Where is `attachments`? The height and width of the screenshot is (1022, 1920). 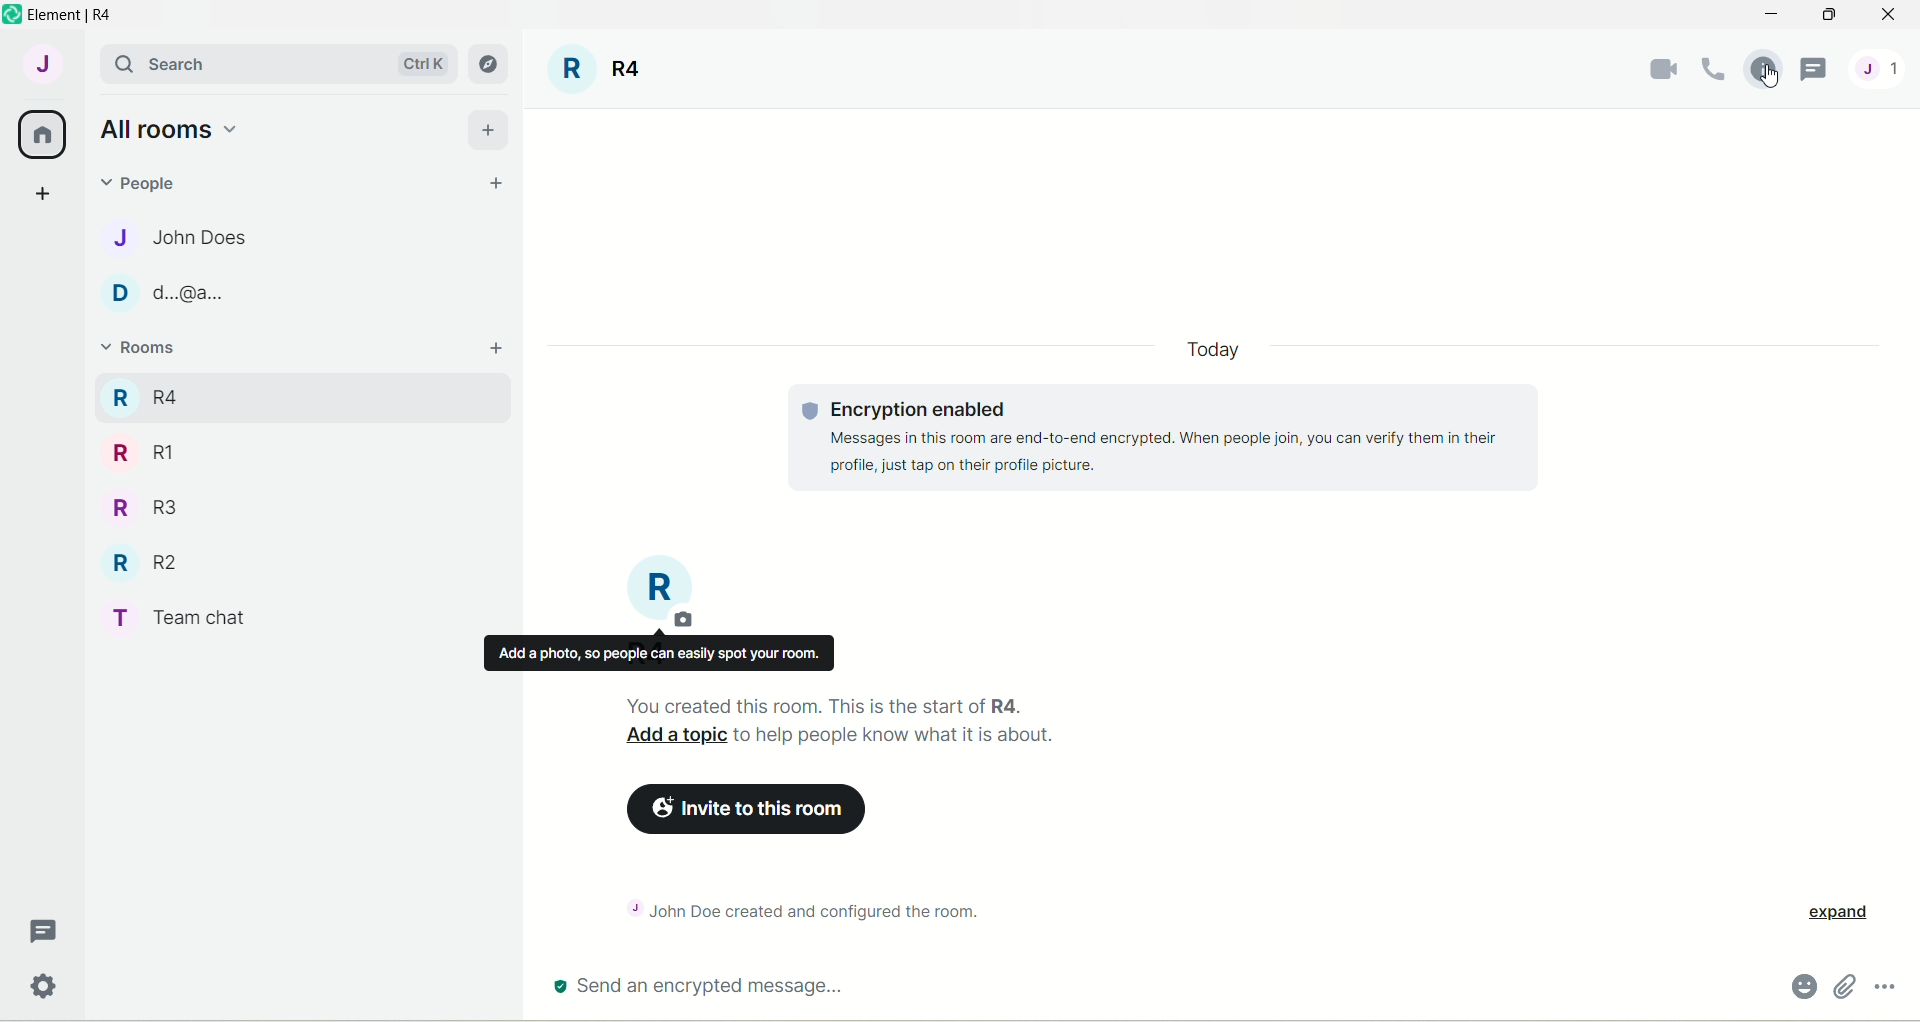
attachments is located at coordinates (1844, 986).